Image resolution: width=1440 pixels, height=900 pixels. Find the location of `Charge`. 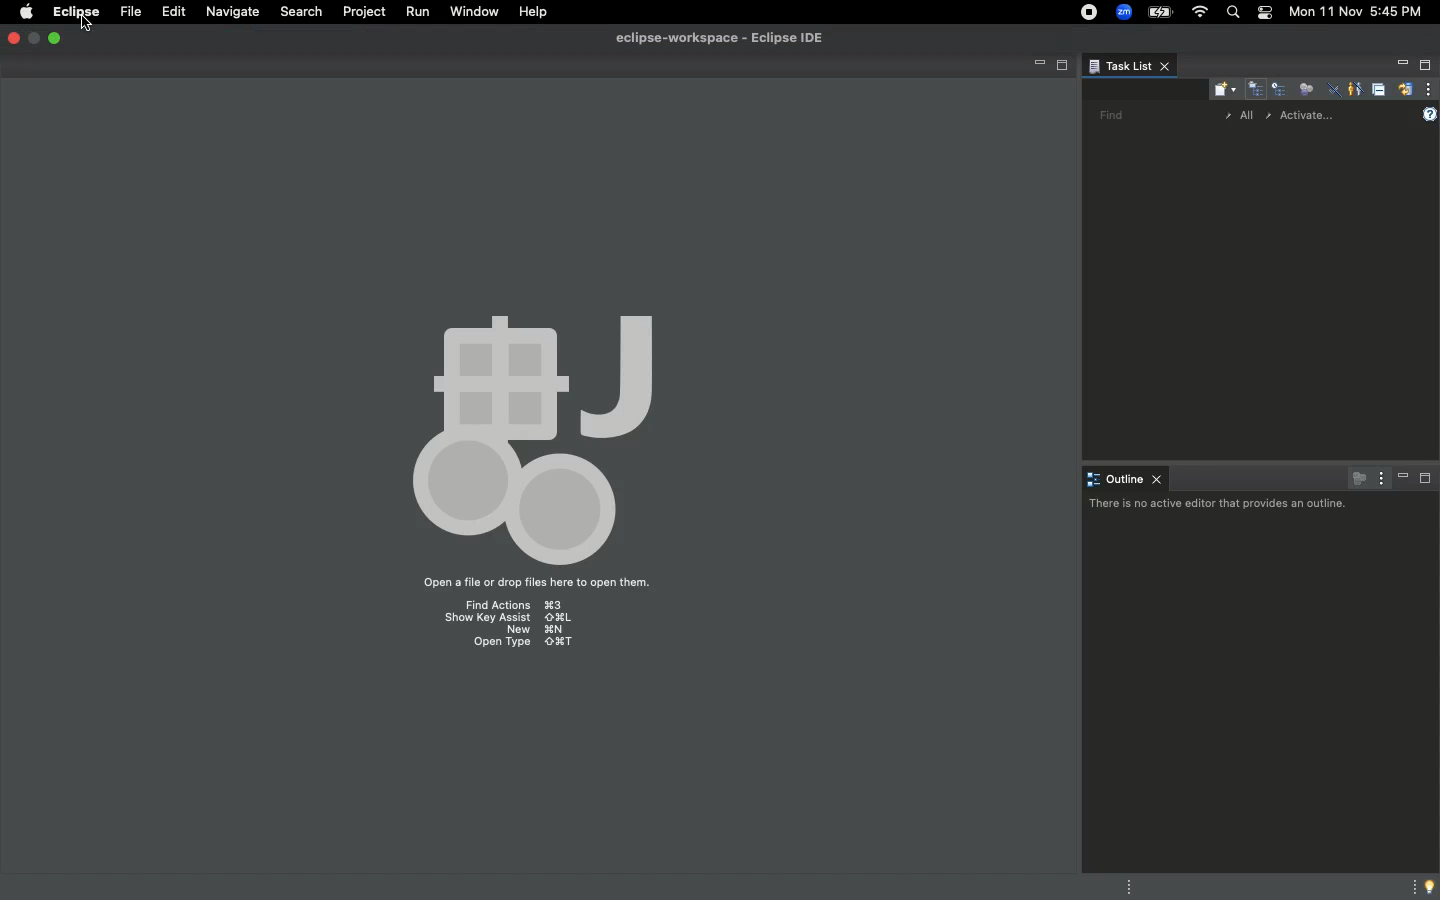

Charge is located at coordinates (1160, 12).